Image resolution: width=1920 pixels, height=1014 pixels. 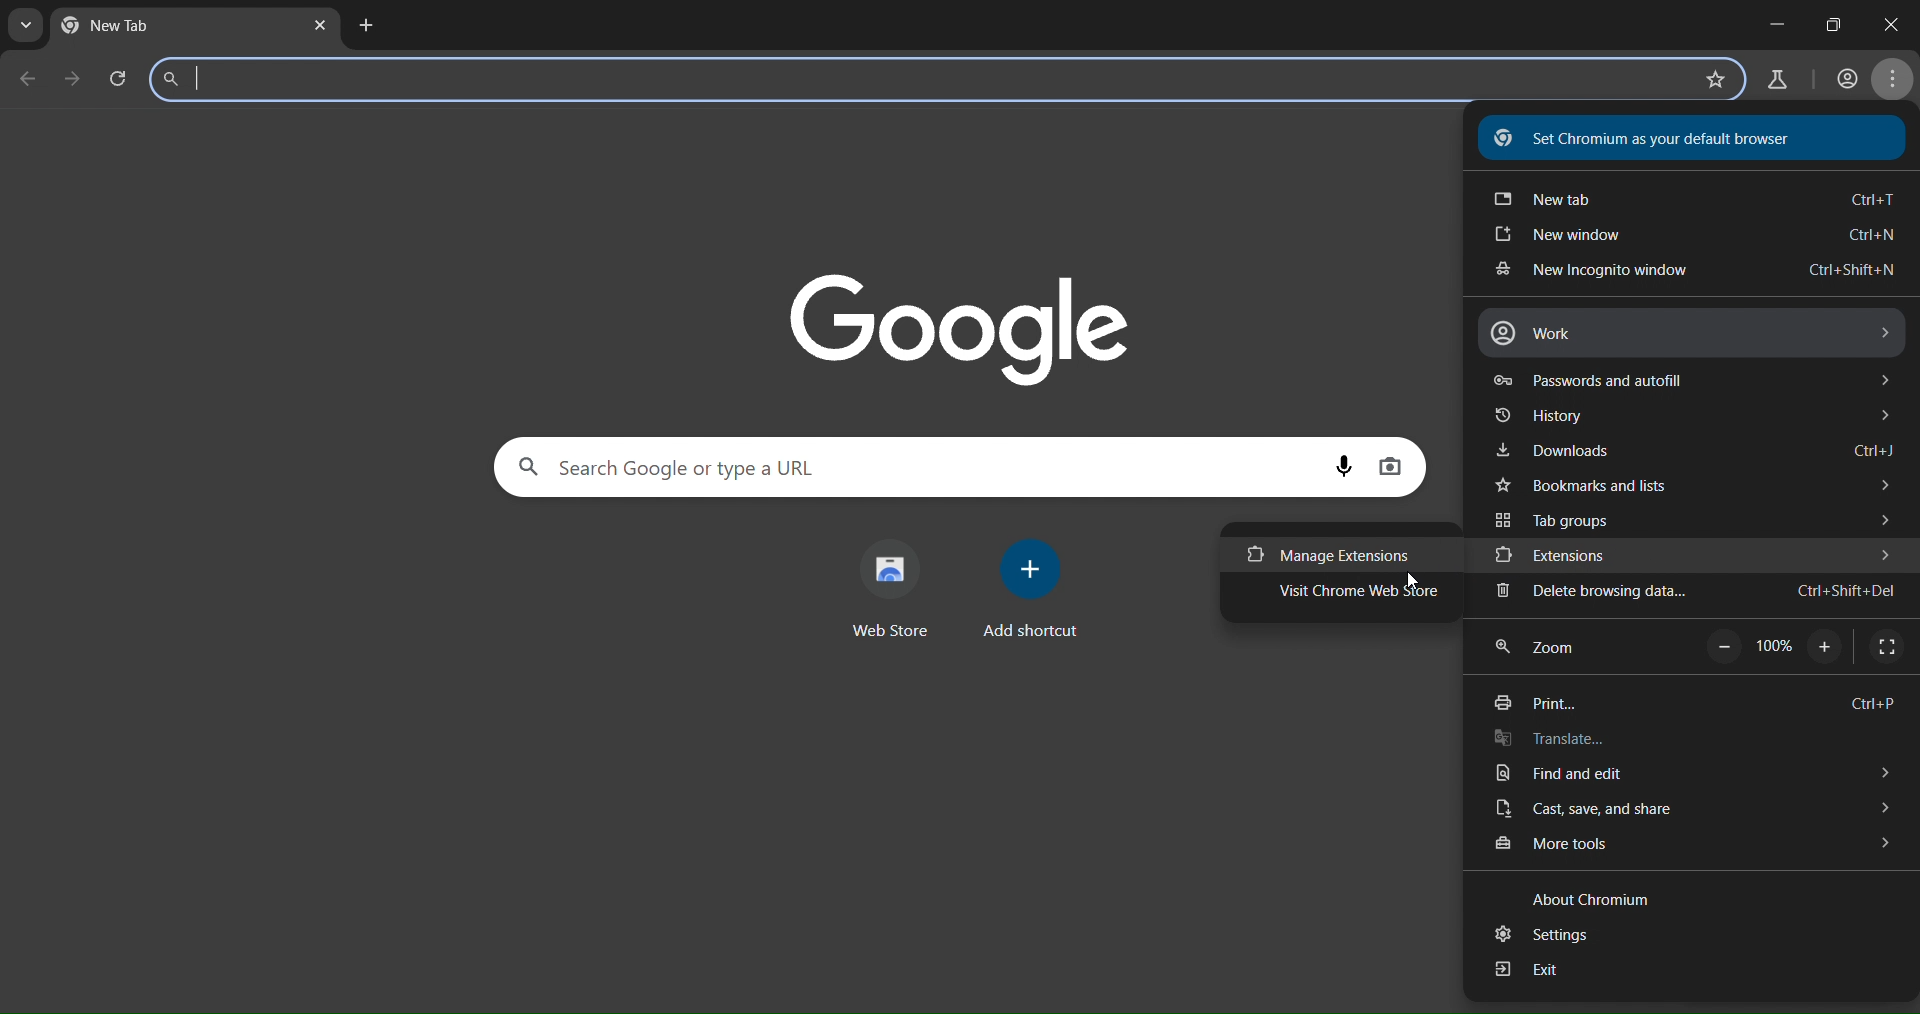 I want to click on imagesearch, so click(x=1397, y=469).